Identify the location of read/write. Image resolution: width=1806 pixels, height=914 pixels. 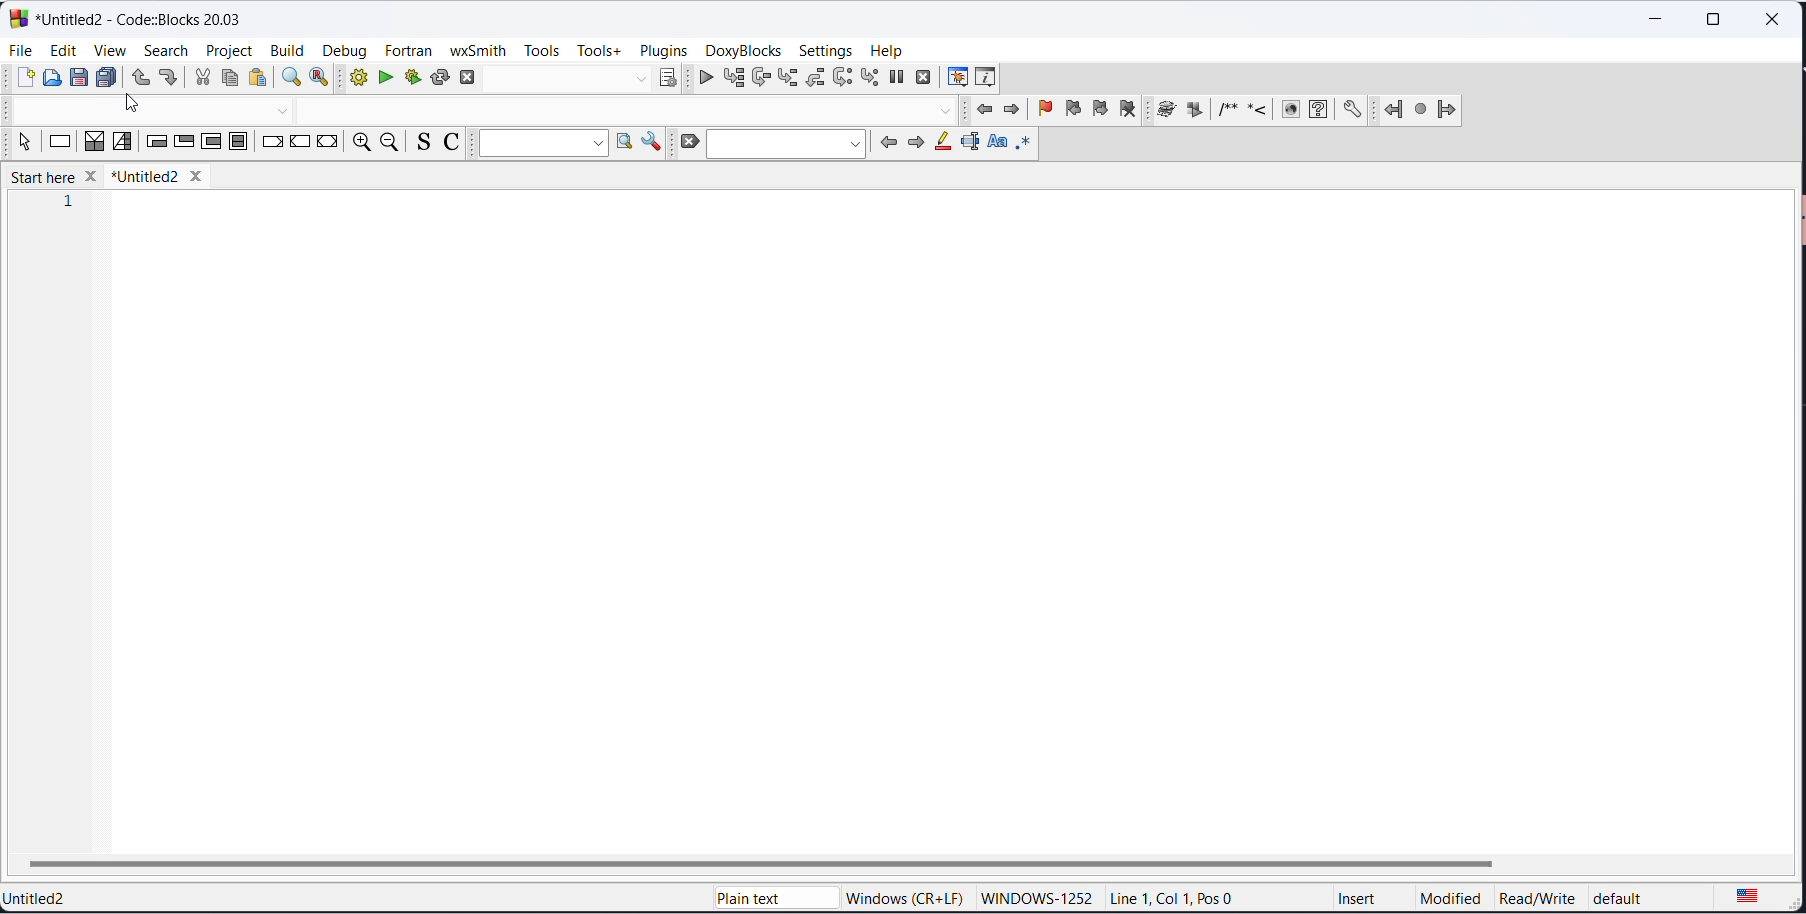
(1536, 898).